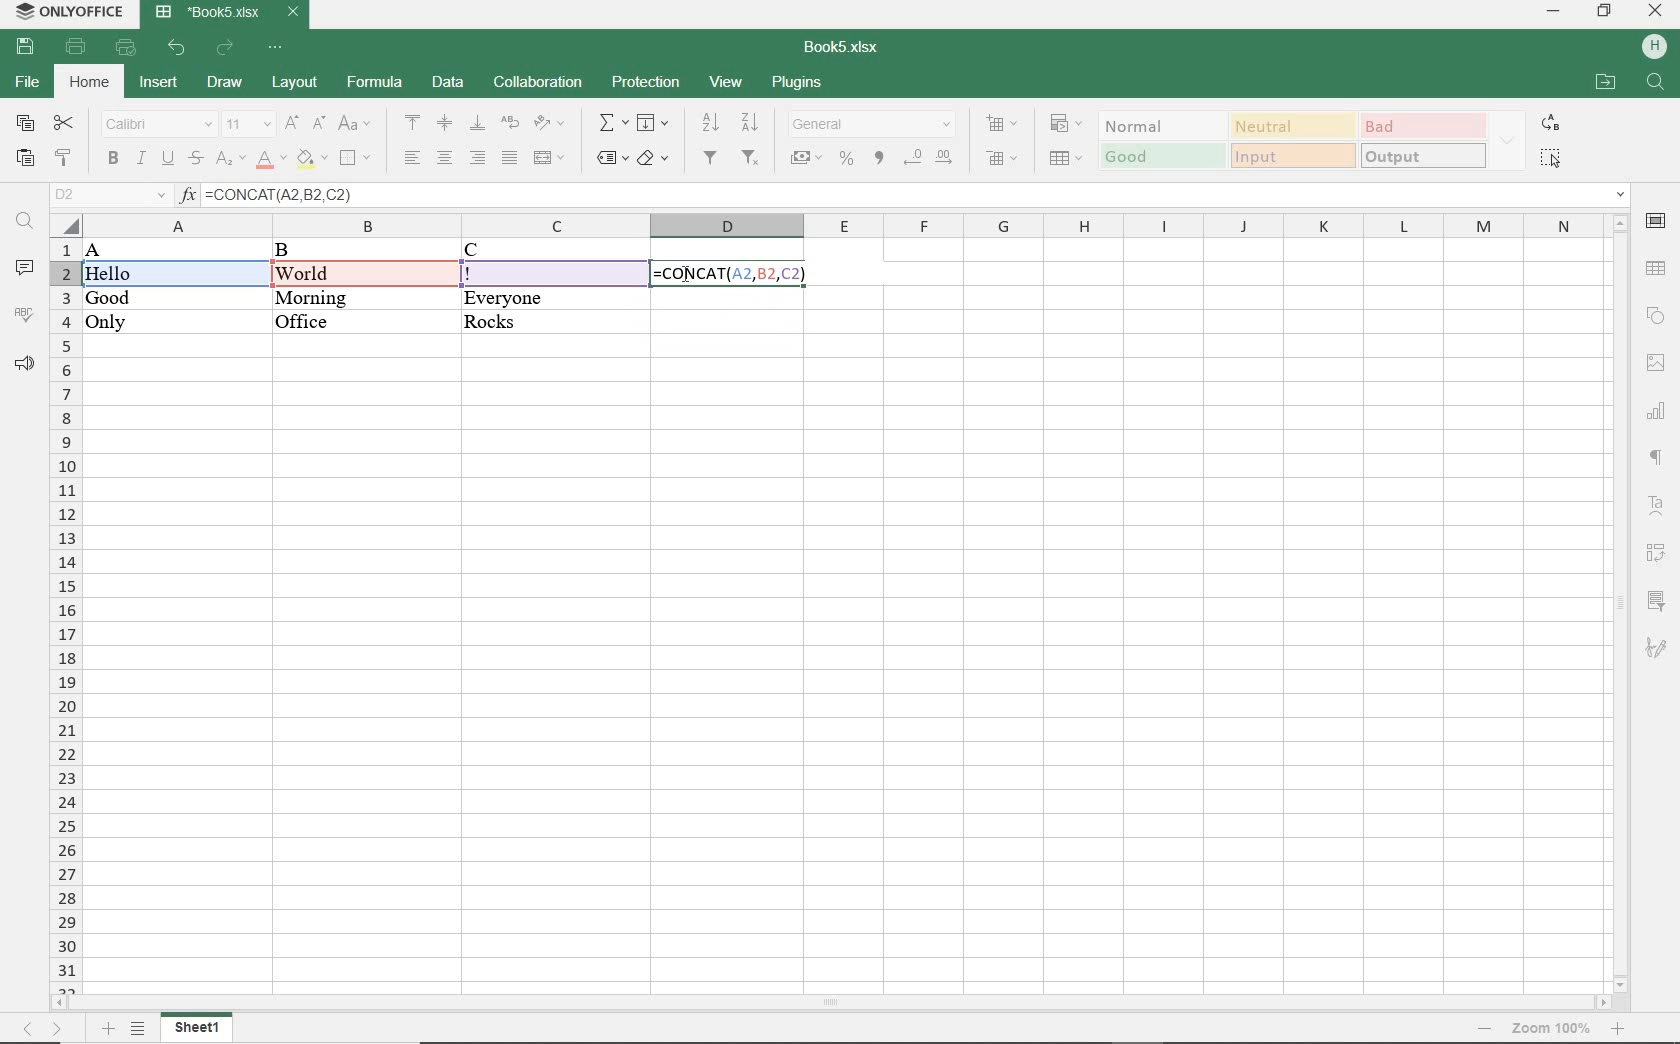 The height and width of the screenshot is (1044, 1680). I want to click on DATA, so click(445, 83).